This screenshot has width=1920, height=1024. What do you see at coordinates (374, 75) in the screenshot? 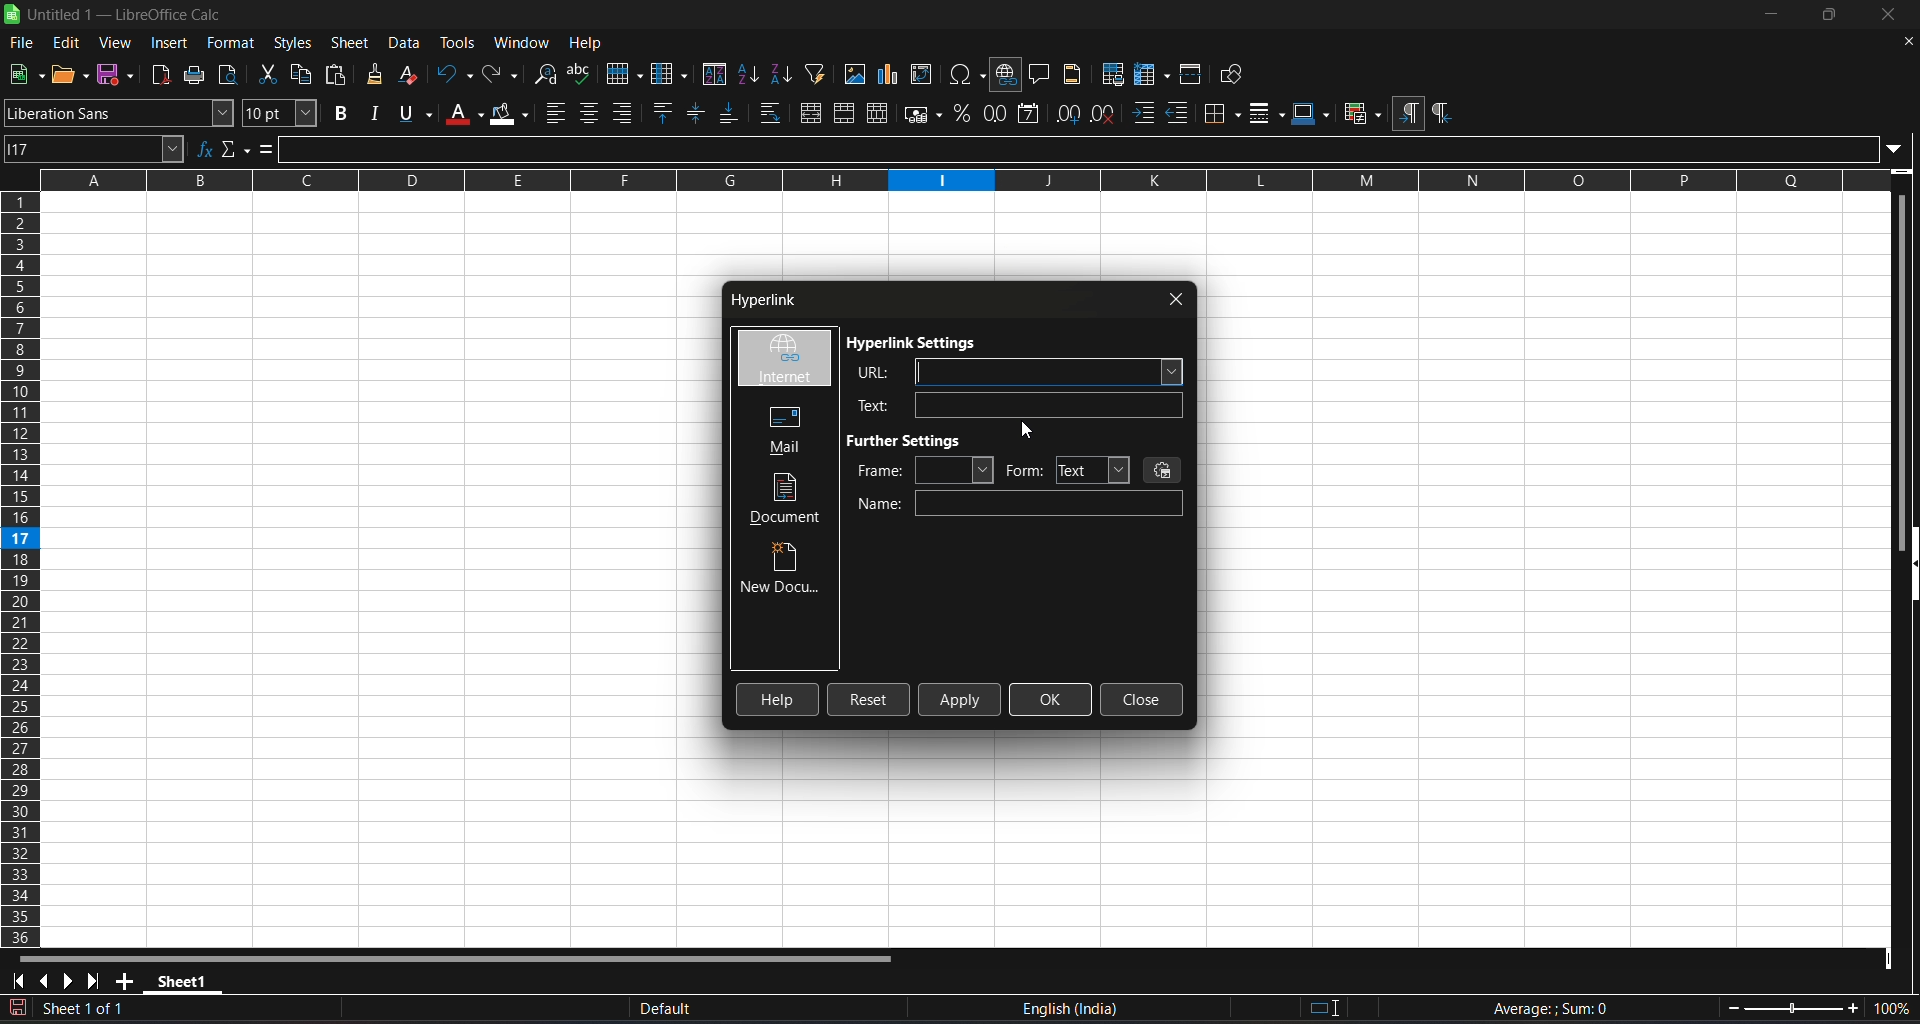
I see `clone formating` at bounding box center [374, 75].